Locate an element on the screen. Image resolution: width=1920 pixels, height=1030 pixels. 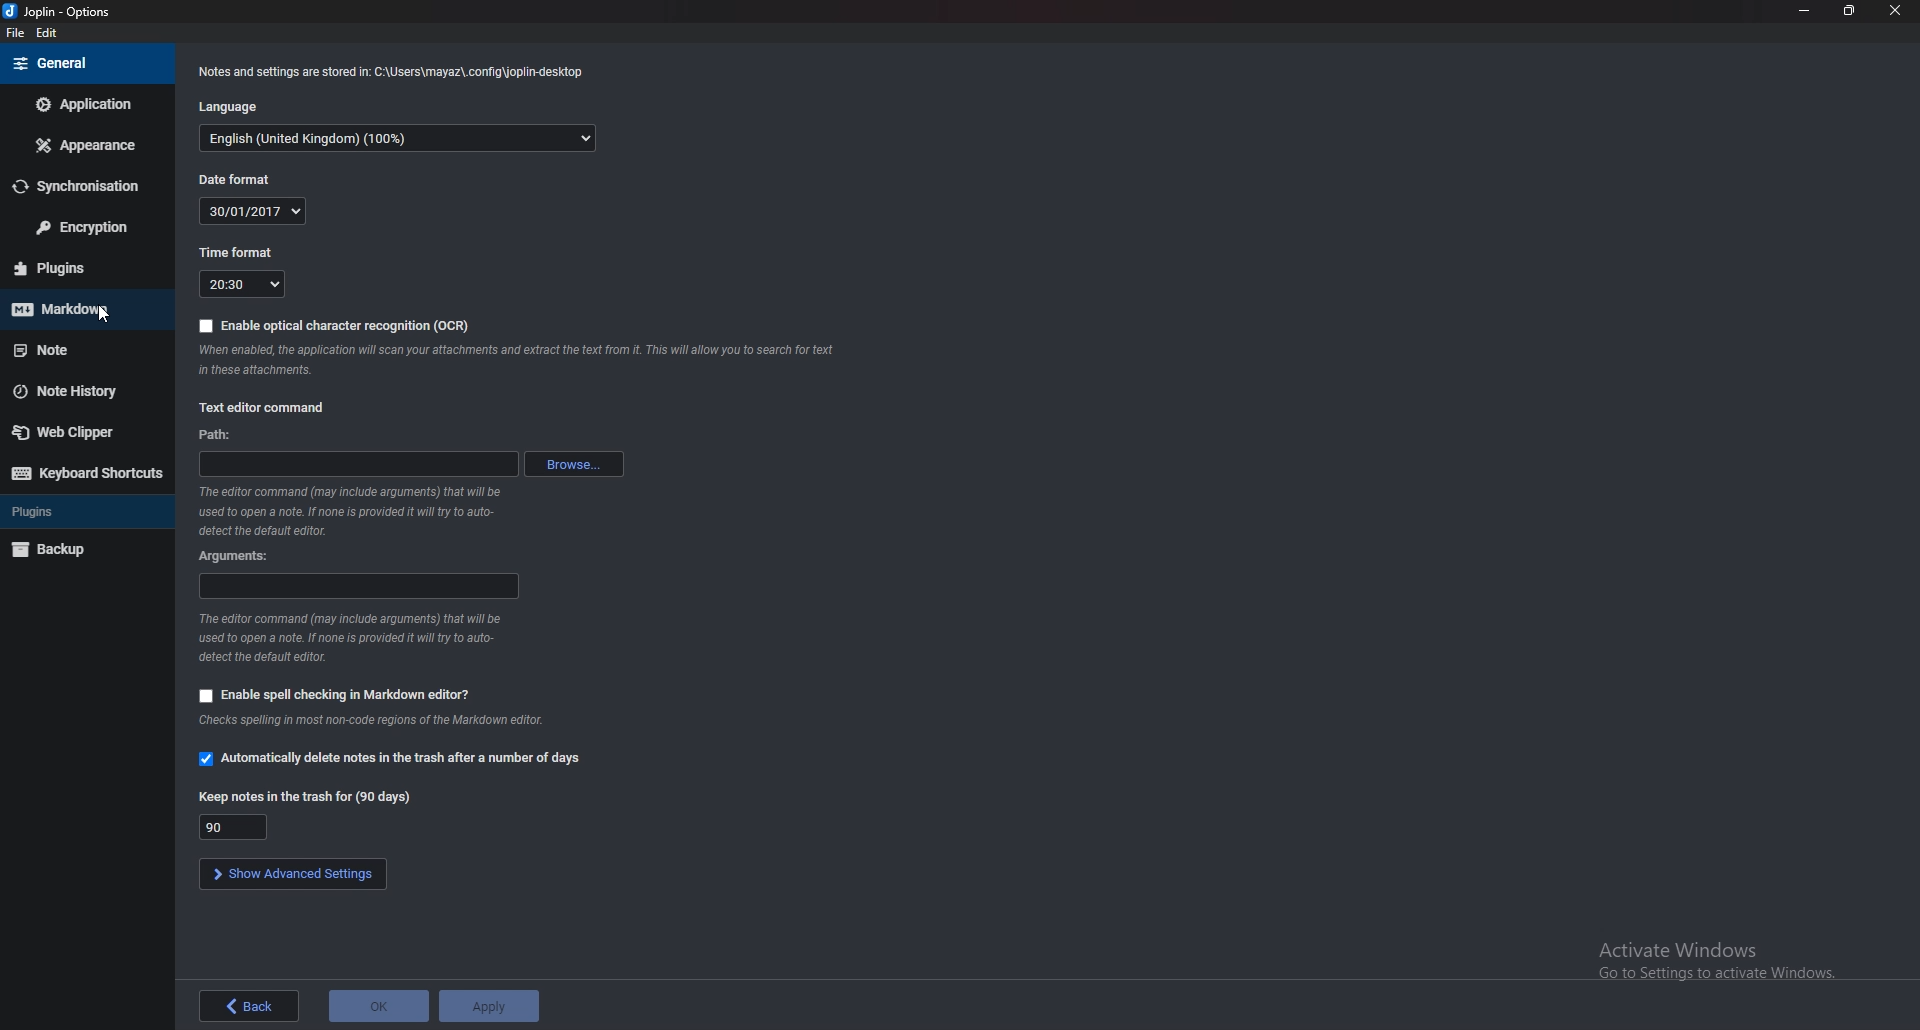
info is located at coordinates (396, 70).